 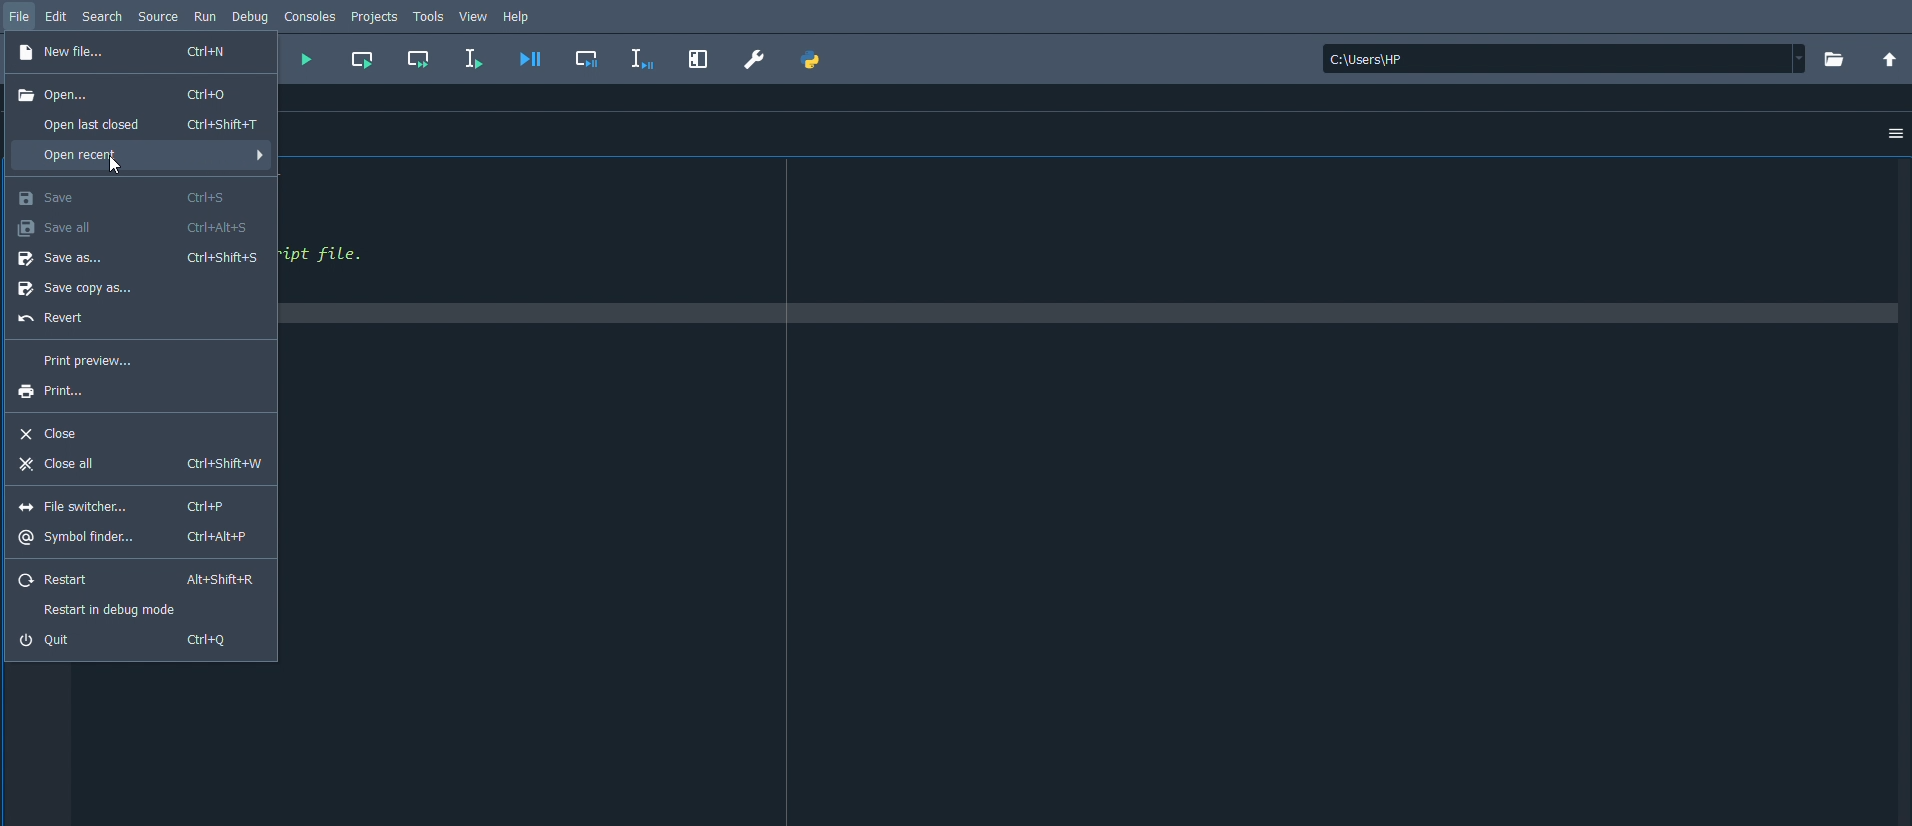 I want to click on Debug, so click(x=250, y=17).